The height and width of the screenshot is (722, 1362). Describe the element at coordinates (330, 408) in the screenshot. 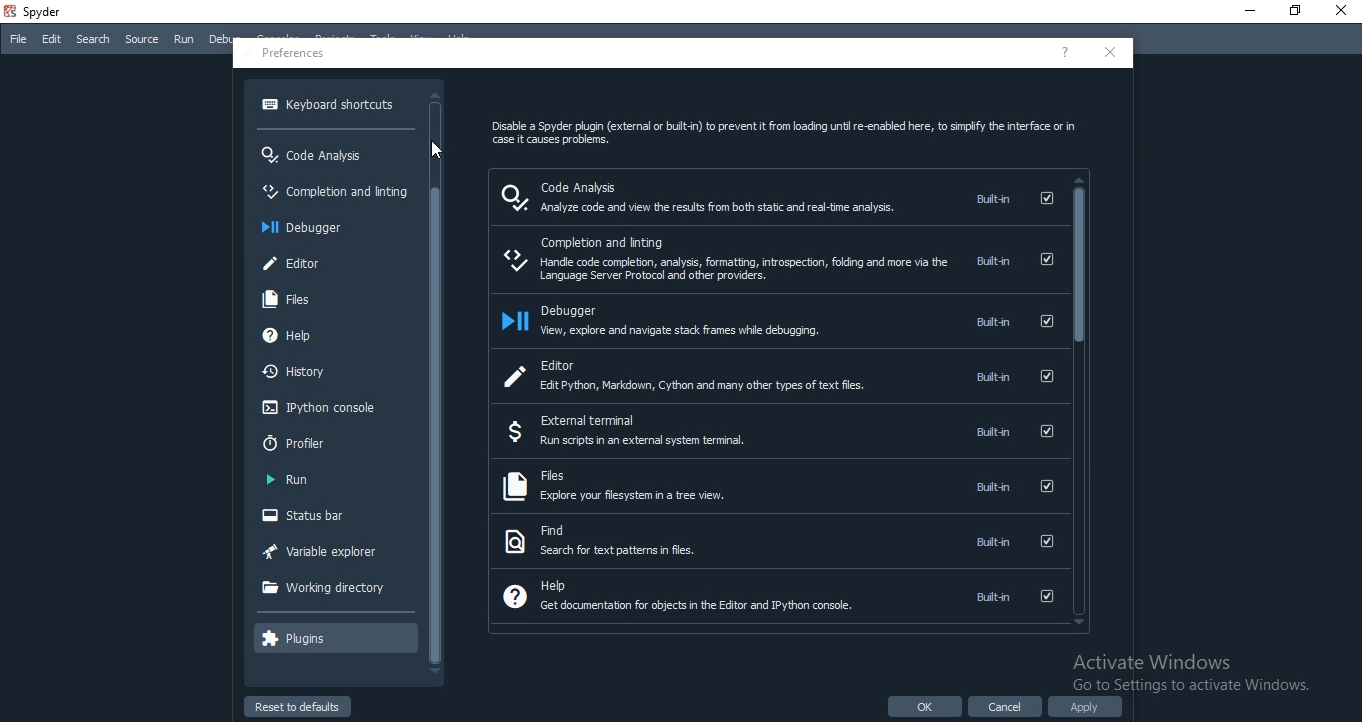

I see `ipython console` at that location.